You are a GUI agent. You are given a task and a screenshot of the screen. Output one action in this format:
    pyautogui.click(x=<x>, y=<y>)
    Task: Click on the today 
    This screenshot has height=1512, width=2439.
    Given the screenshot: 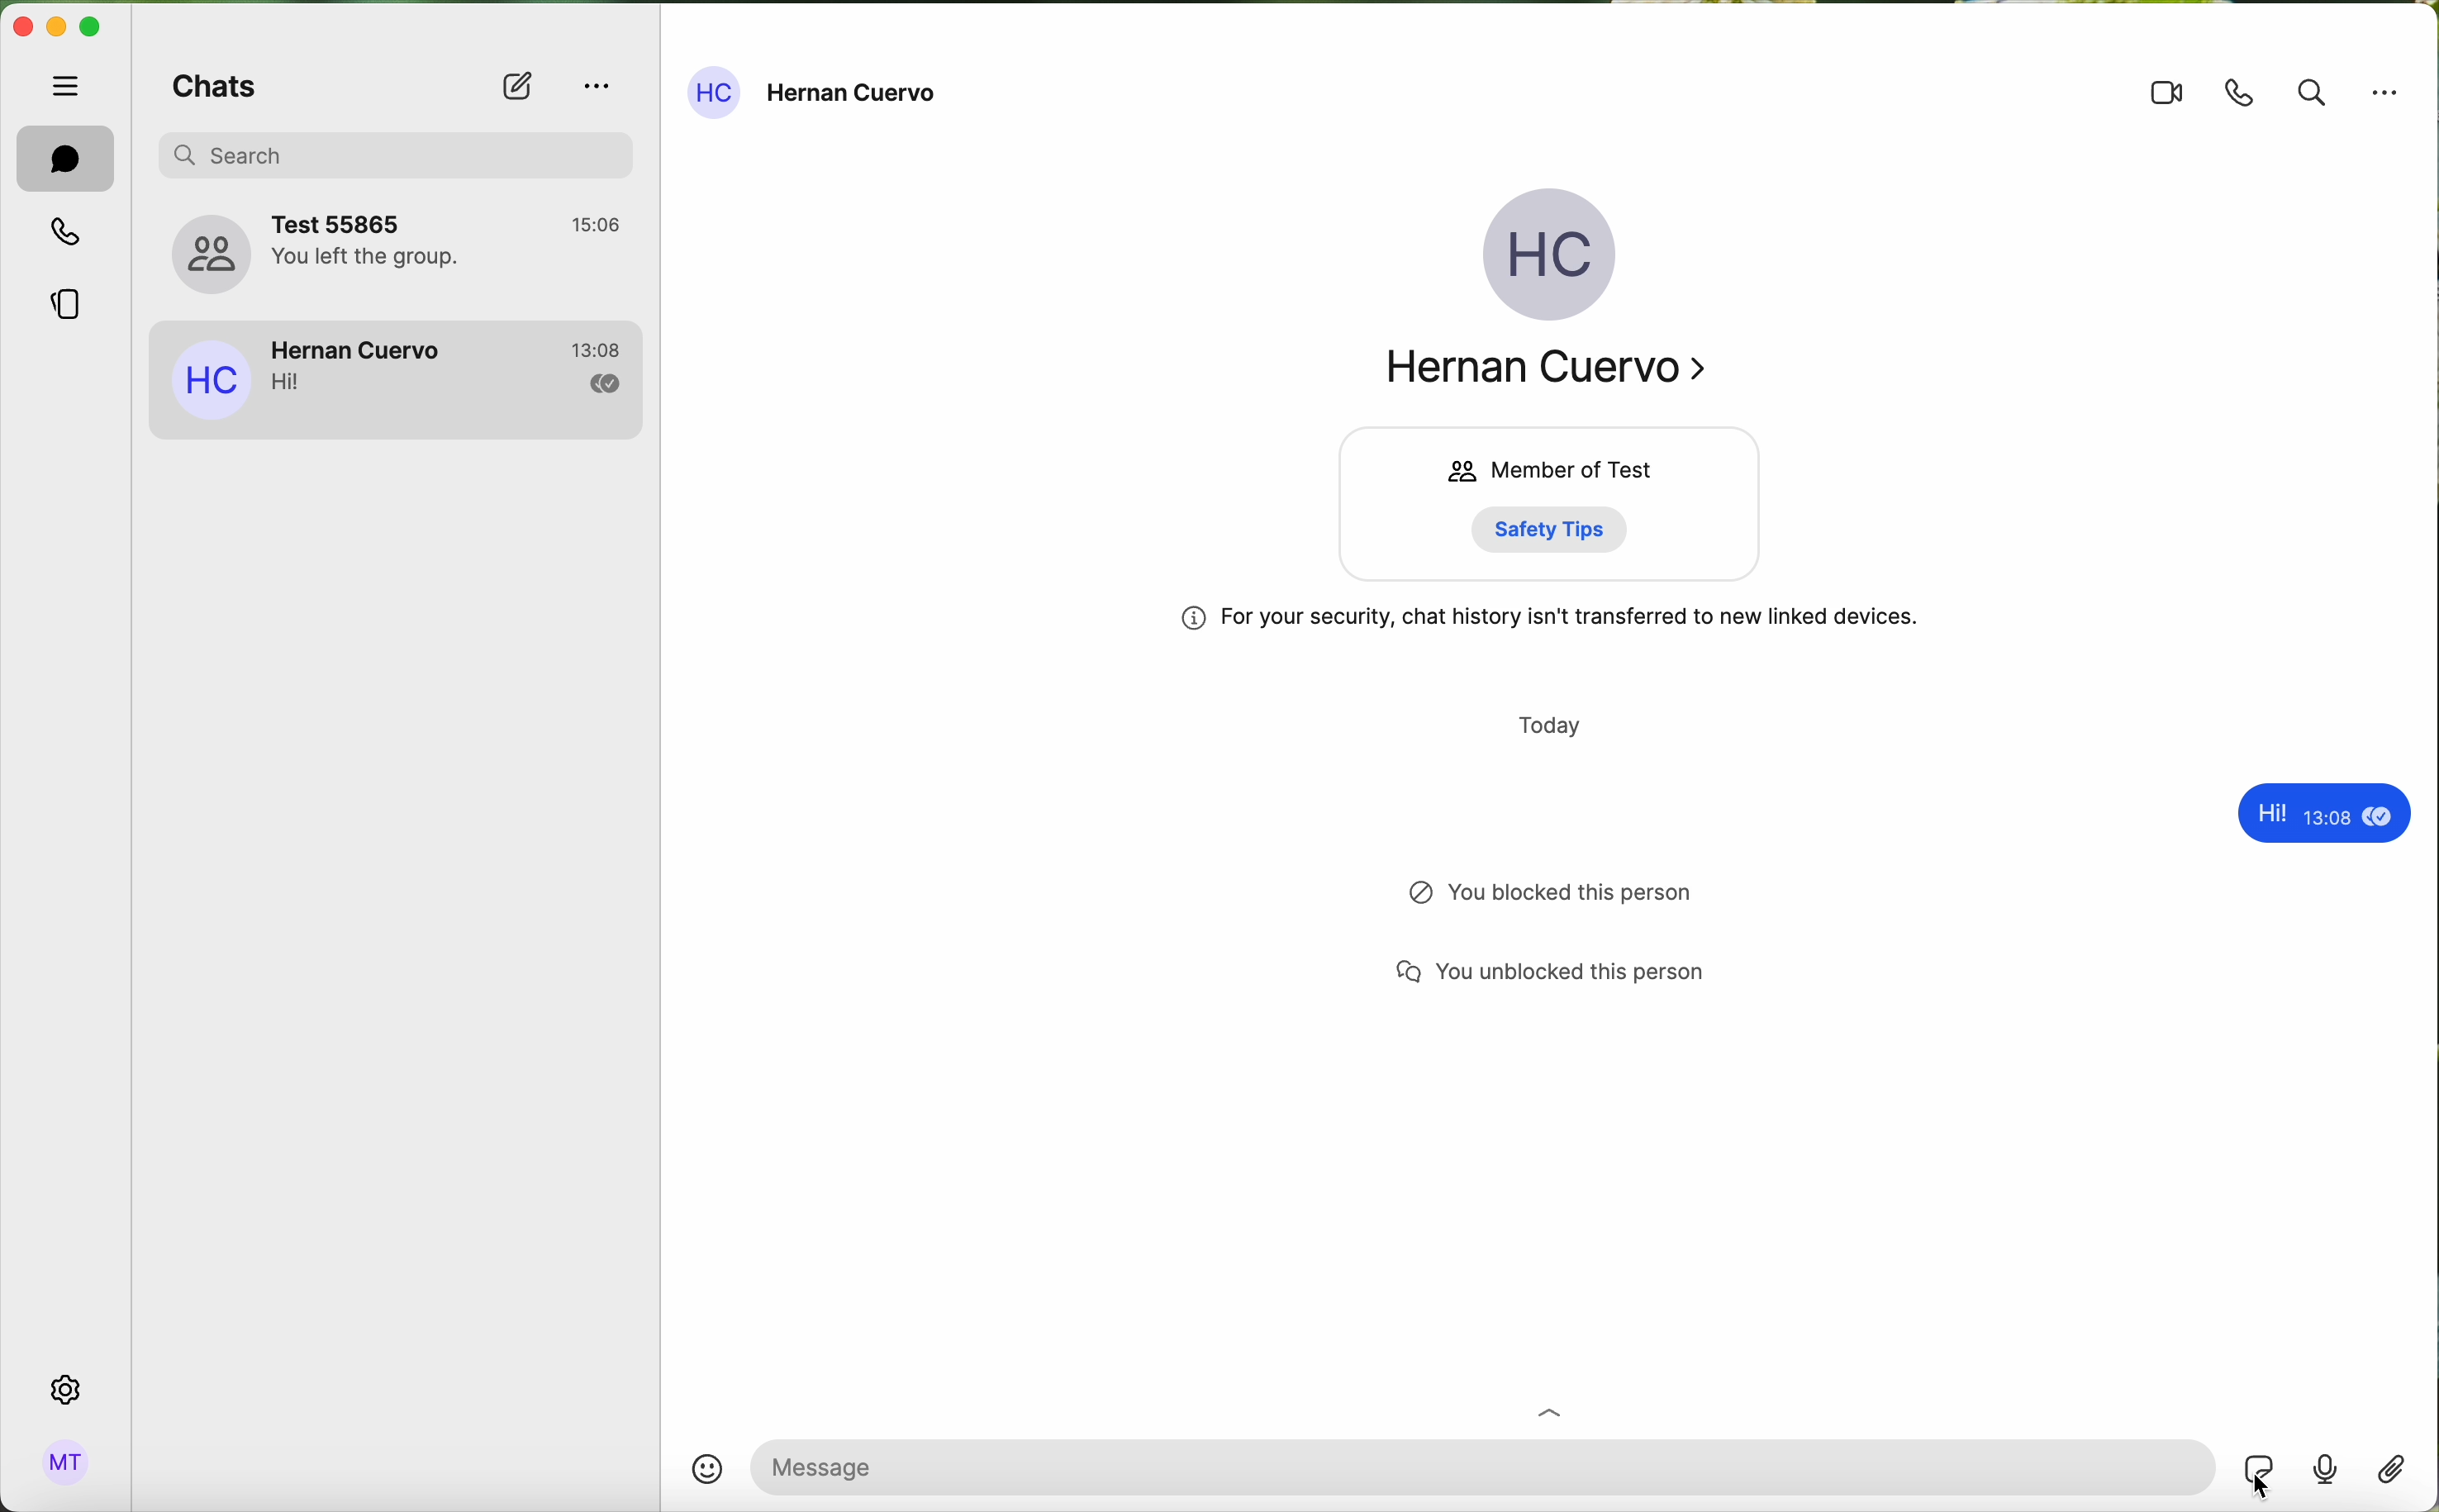 What is the action you would take?
    pyautogui.click(x=1547, y=723)
    